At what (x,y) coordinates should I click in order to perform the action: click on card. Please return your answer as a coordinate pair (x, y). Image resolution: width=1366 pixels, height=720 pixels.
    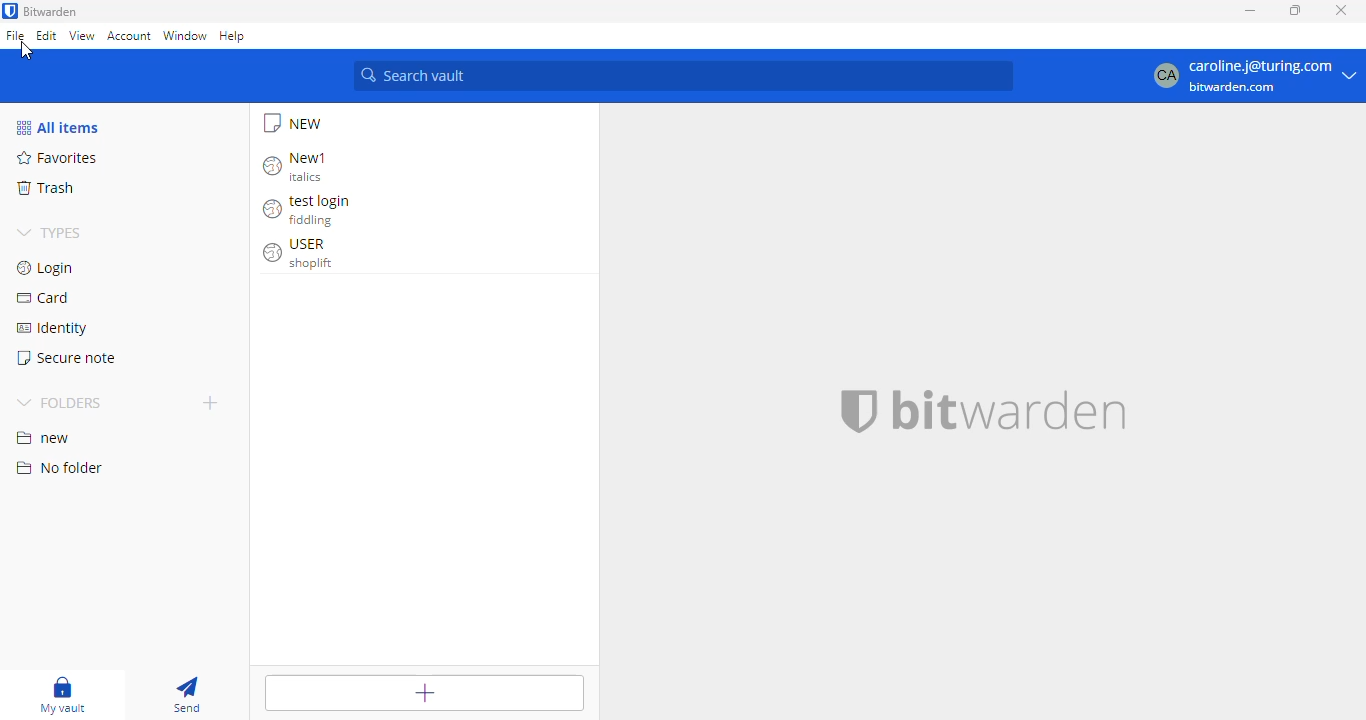
    Looking at the image, I should click on (44, 298).